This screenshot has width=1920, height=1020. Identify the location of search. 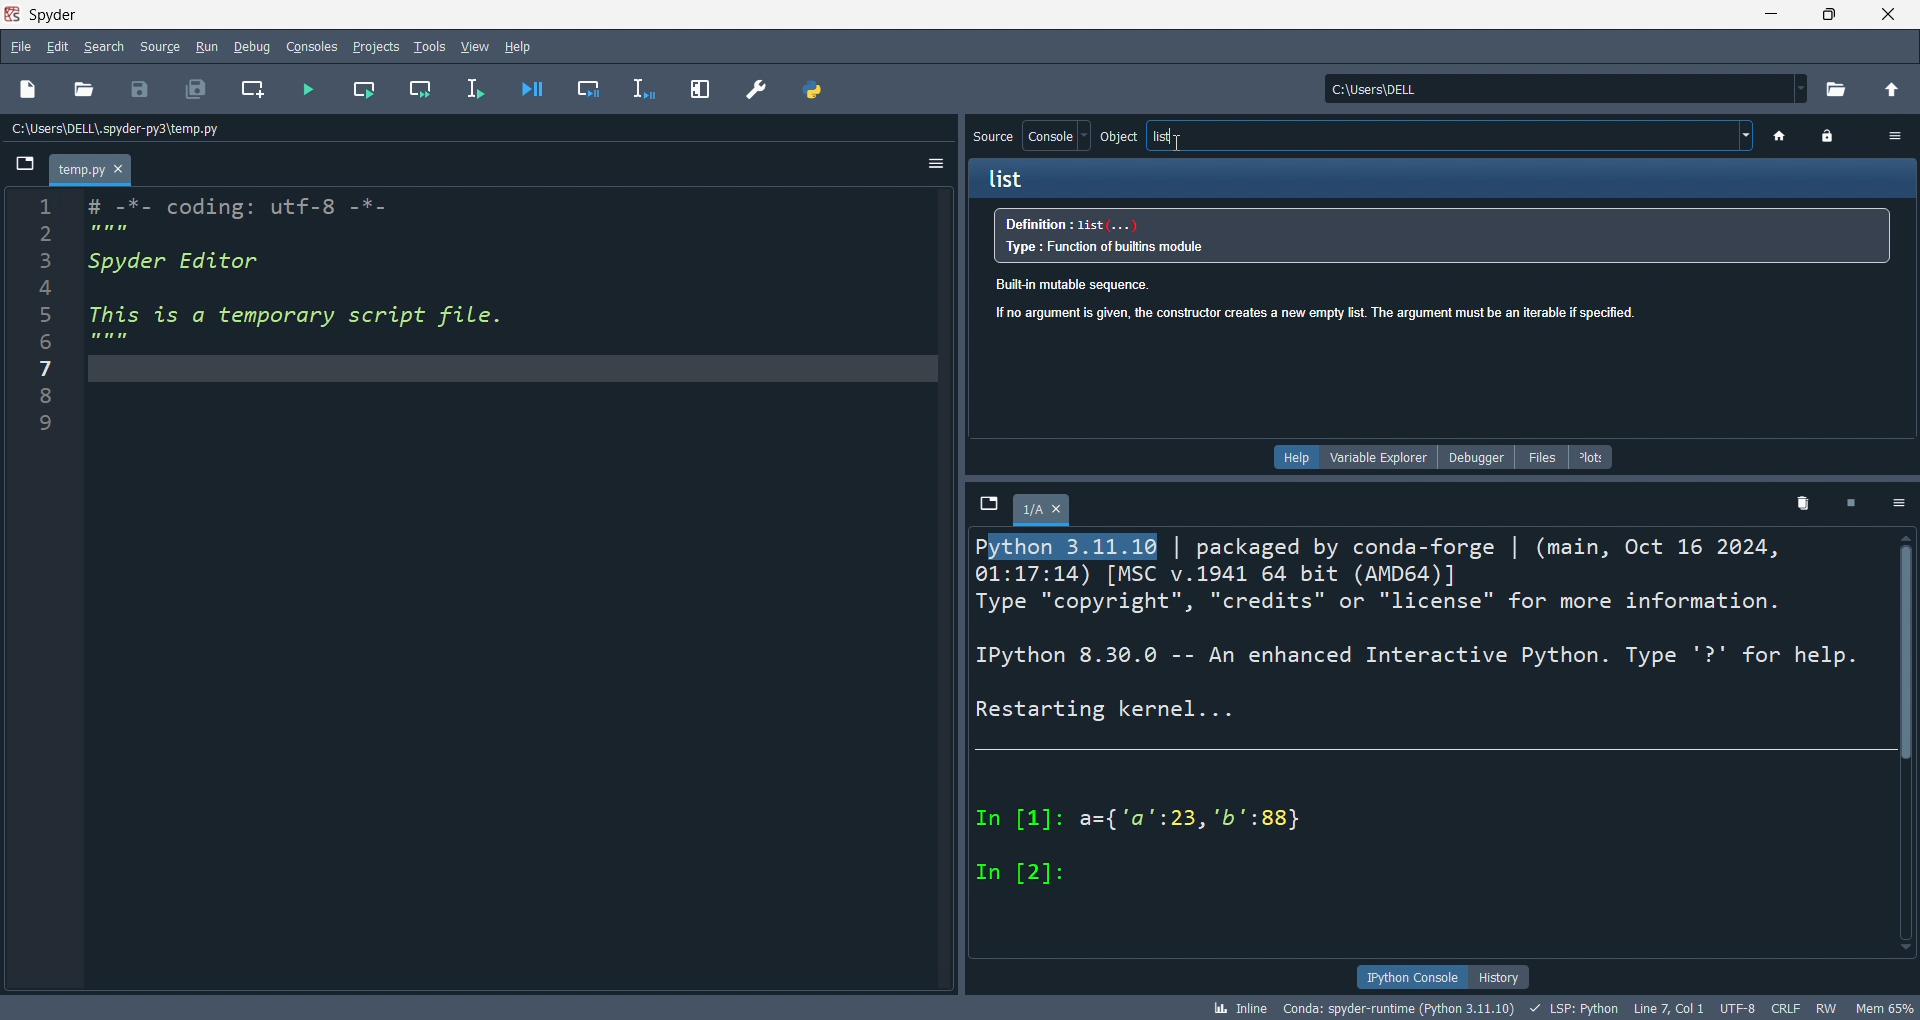
(102, 42).